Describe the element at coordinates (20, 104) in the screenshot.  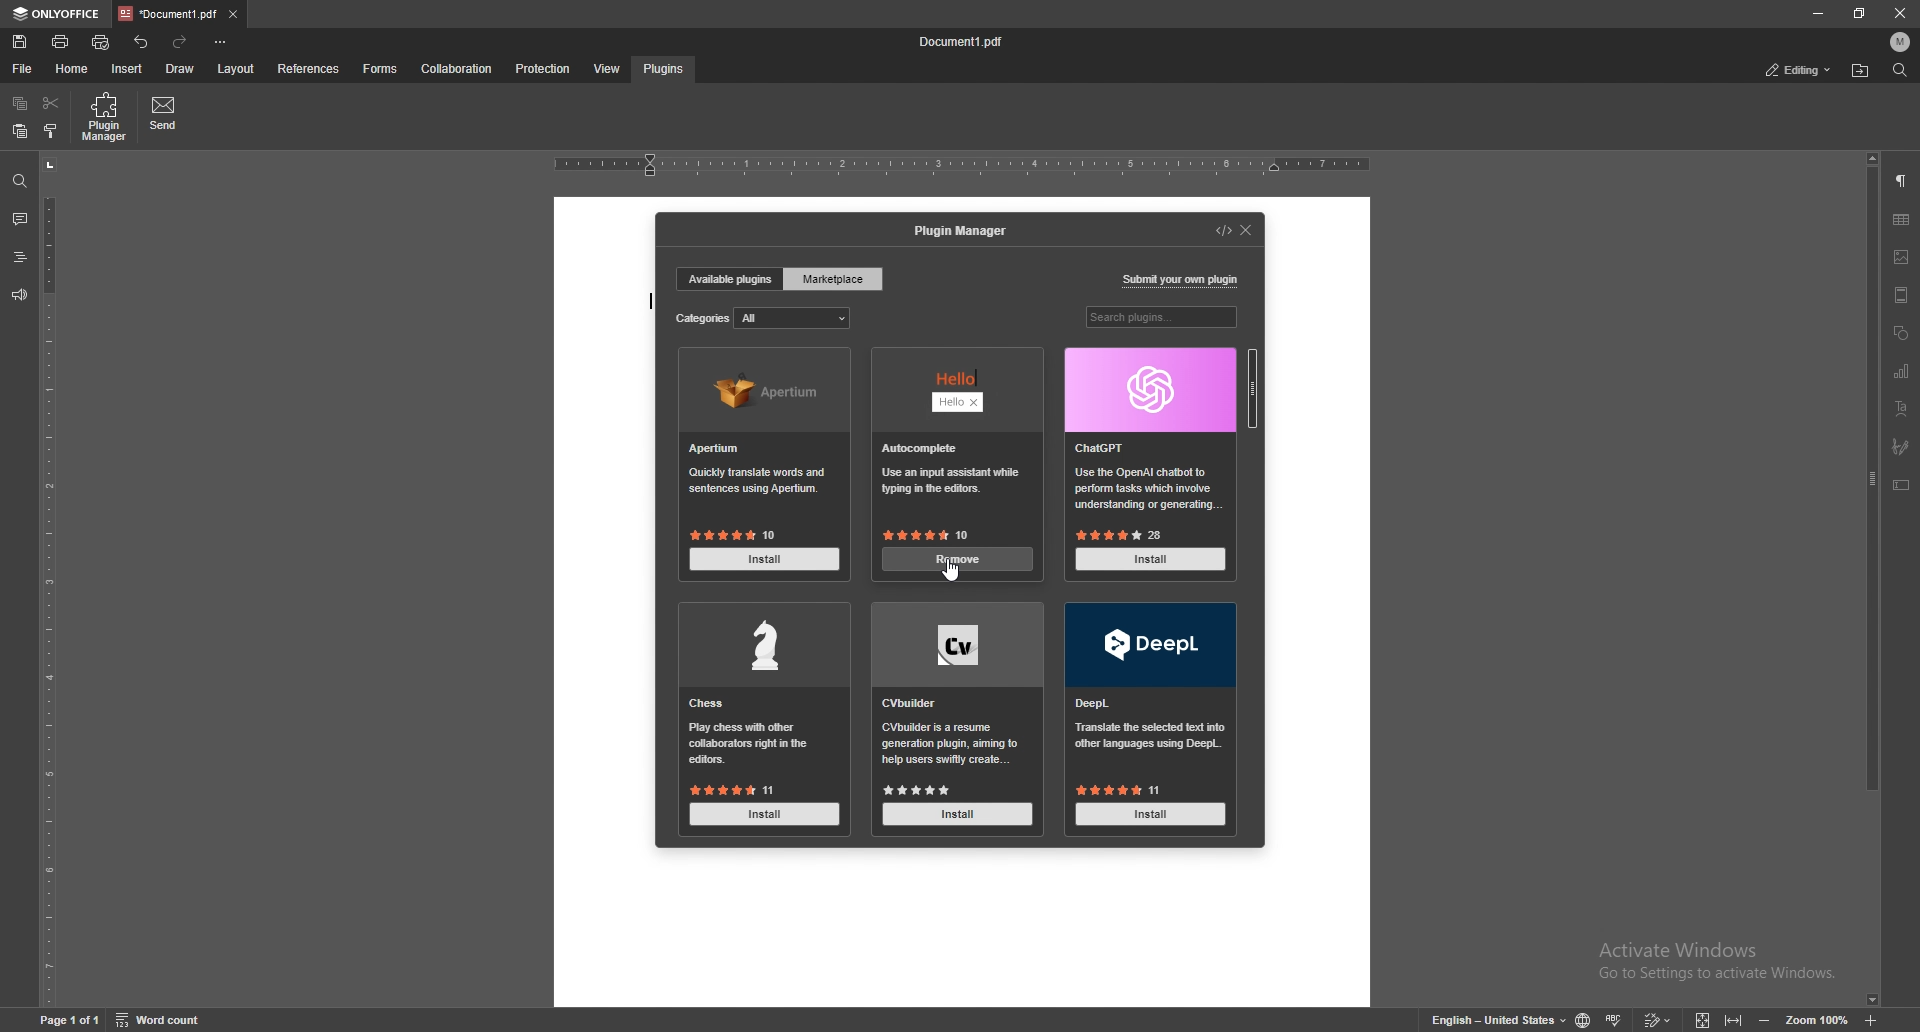
I see `copy` at that location.